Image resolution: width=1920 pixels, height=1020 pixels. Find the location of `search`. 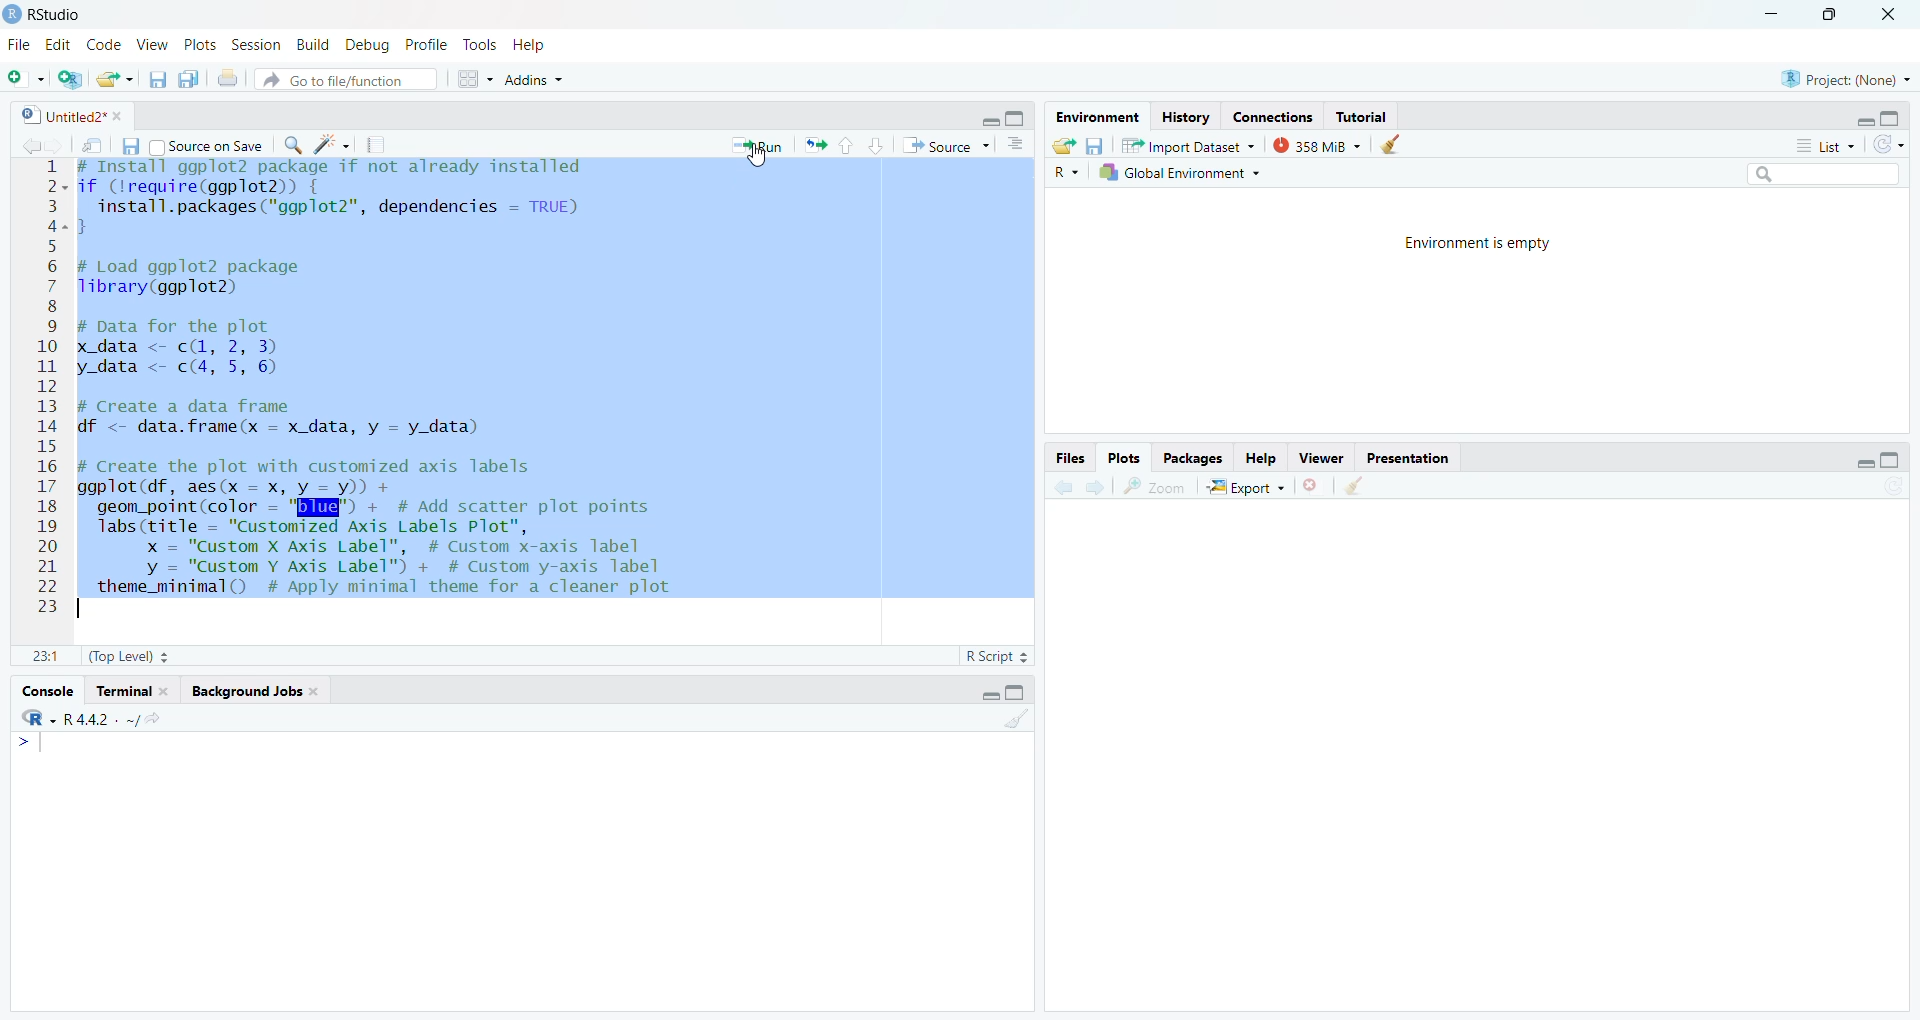

search is located at coordinates (1822, 173).